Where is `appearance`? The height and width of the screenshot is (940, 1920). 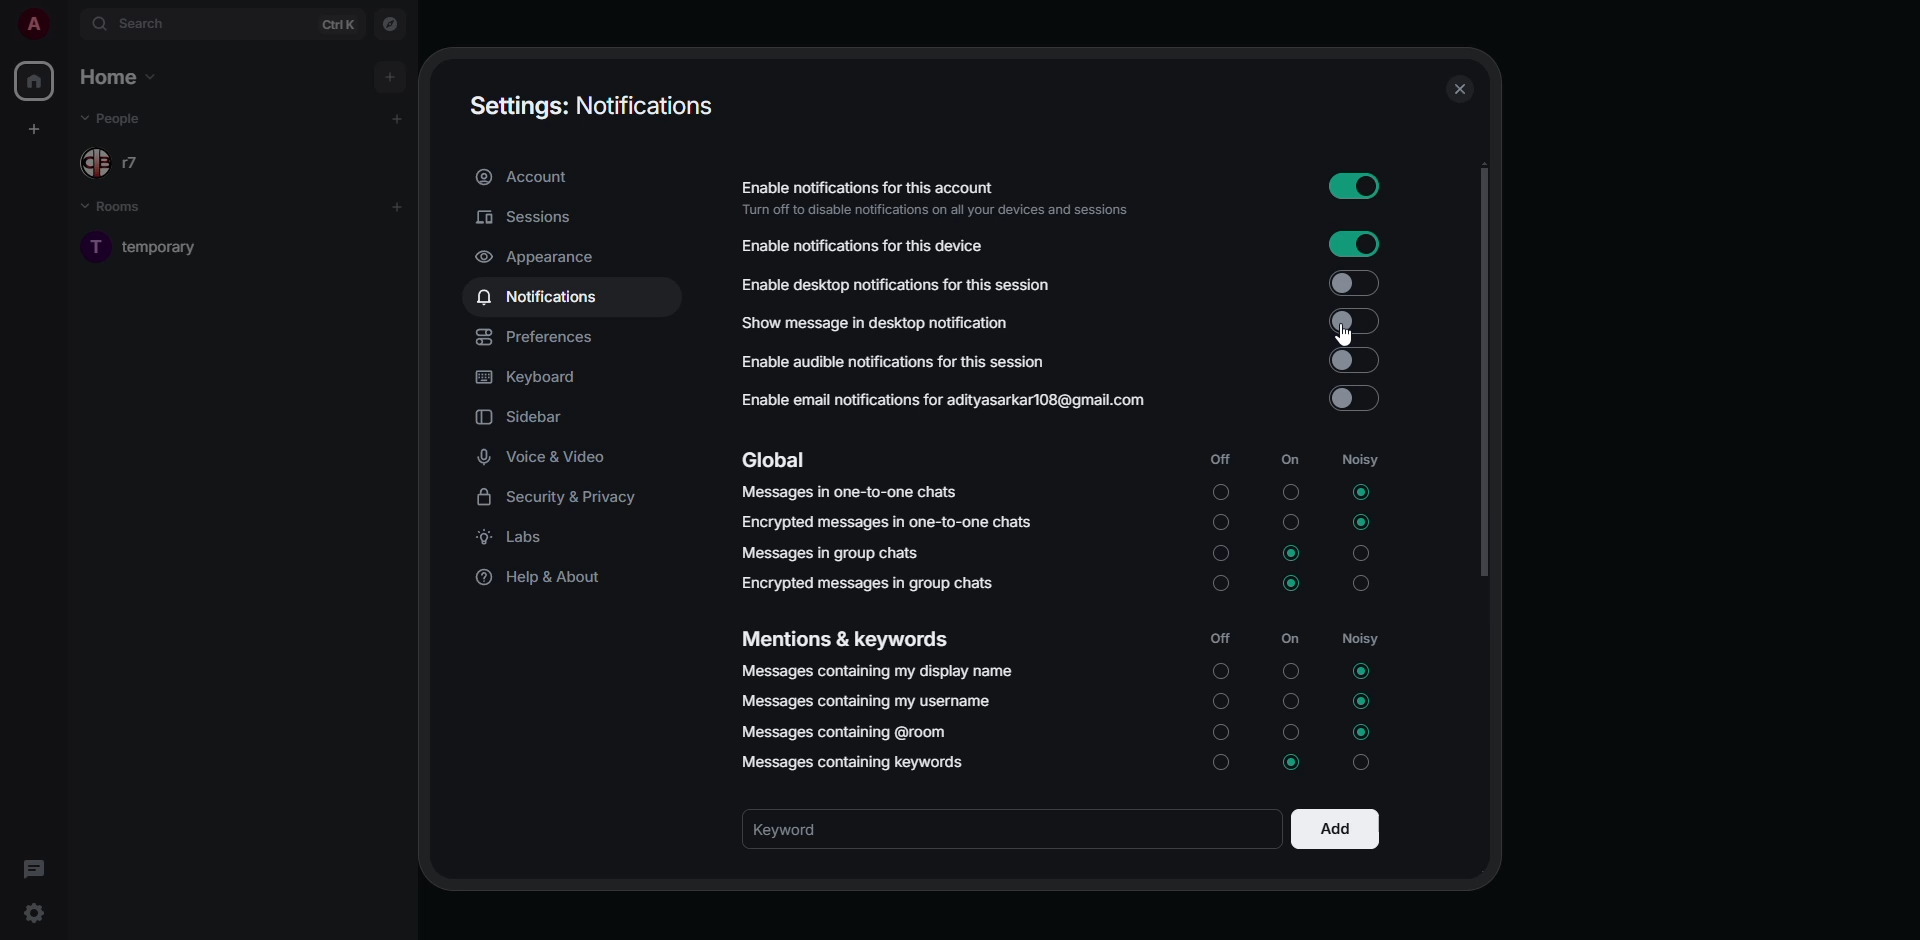 appearance is located at coordinates (540, 256).